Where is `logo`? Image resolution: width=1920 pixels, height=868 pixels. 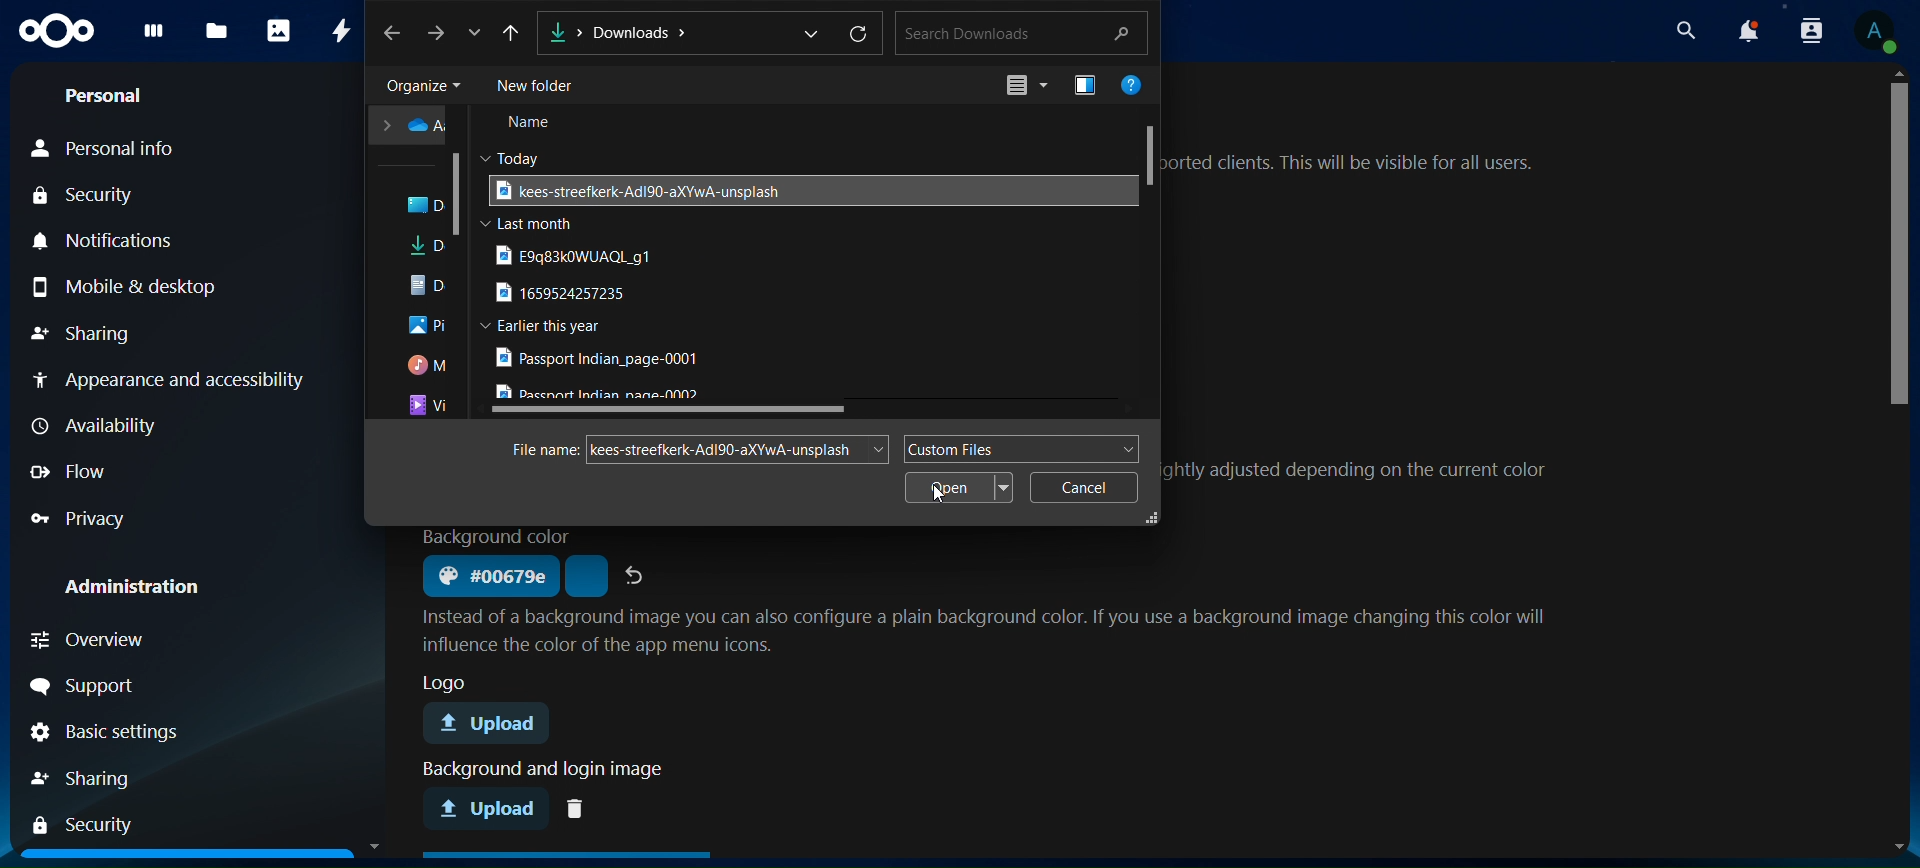
logo is located at coordinates (58, 32).